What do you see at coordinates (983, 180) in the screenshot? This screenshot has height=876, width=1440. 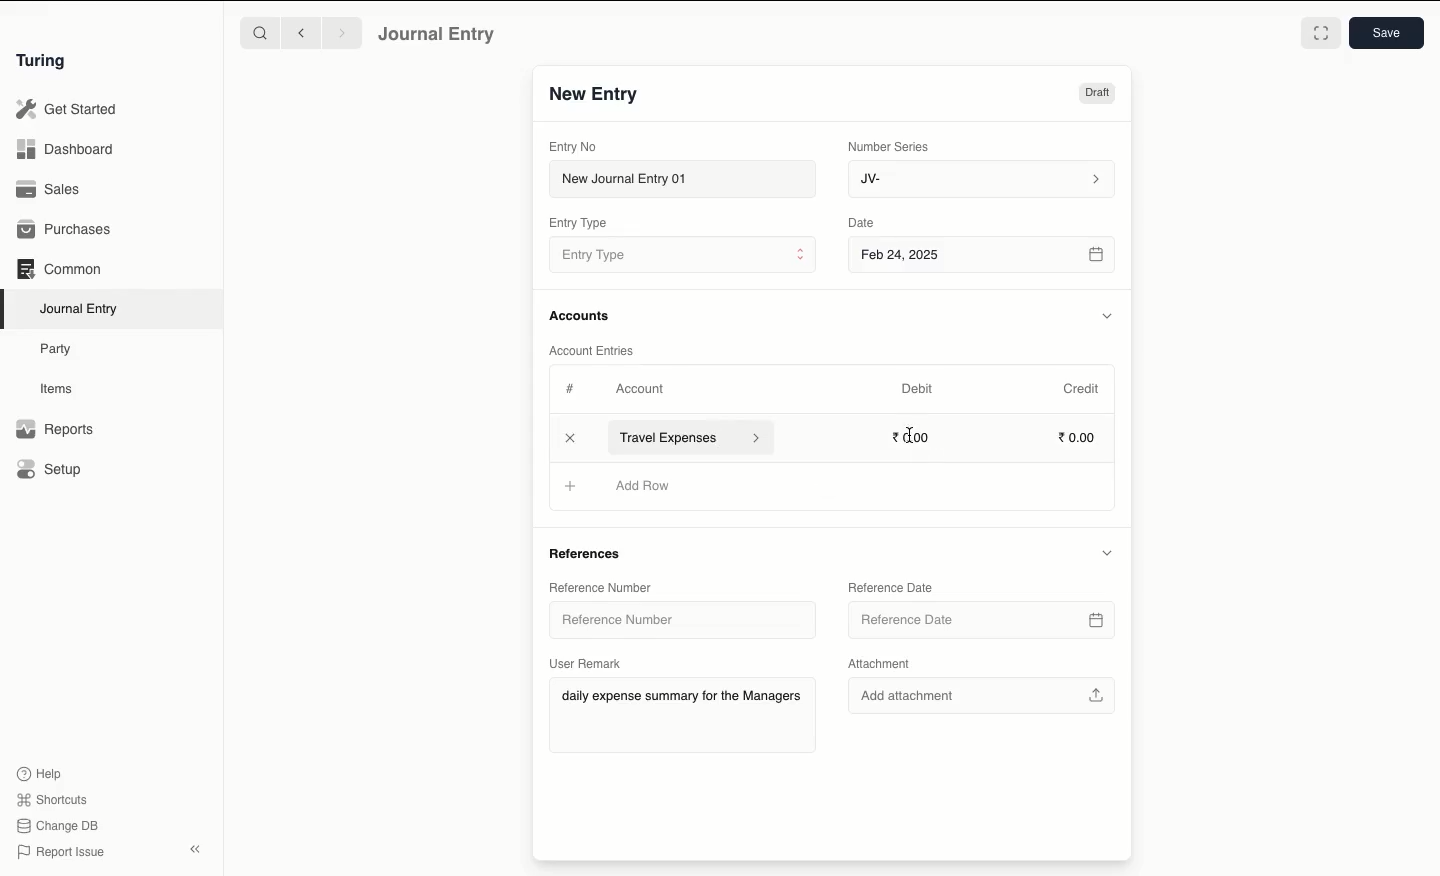 I see `JV-` at bounding box center [983, 180].